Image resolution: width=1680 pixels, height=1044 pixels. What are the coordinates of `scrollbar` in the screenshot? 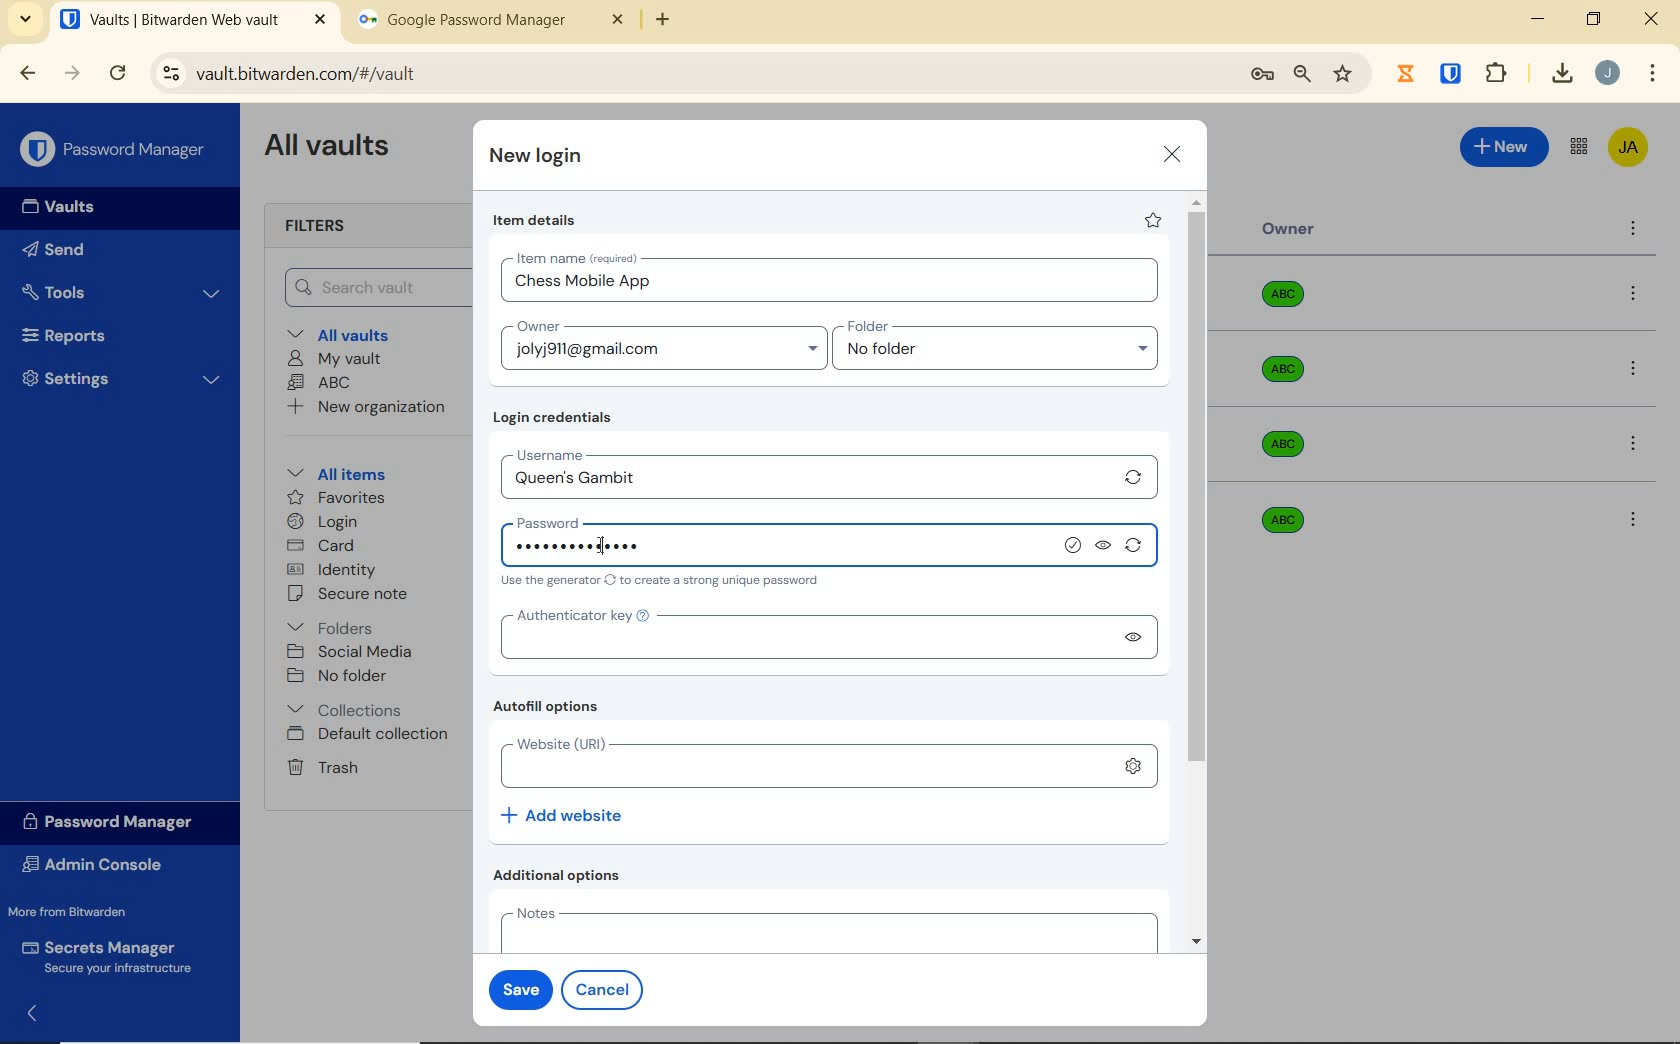 It's located at (1199, 572).